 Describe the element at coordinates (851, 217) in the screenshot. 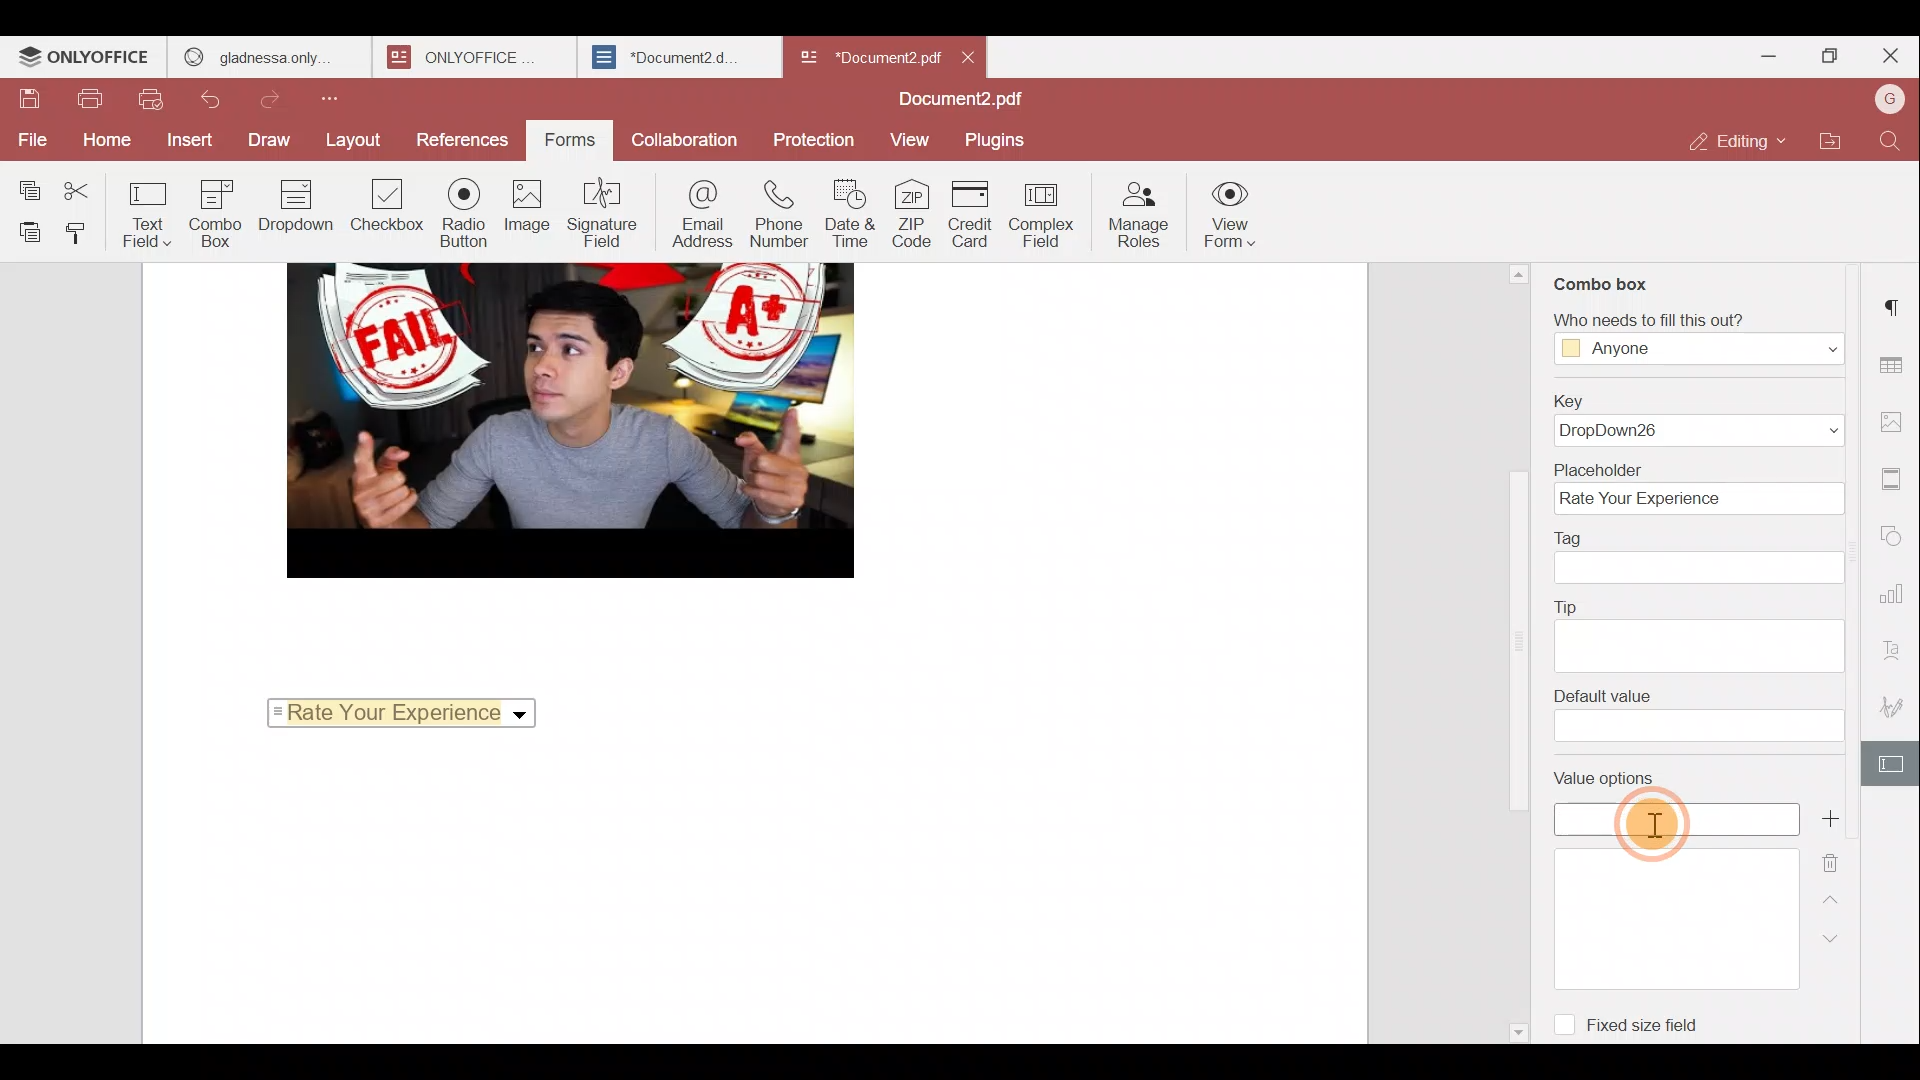

I see `Date & time` at that location.